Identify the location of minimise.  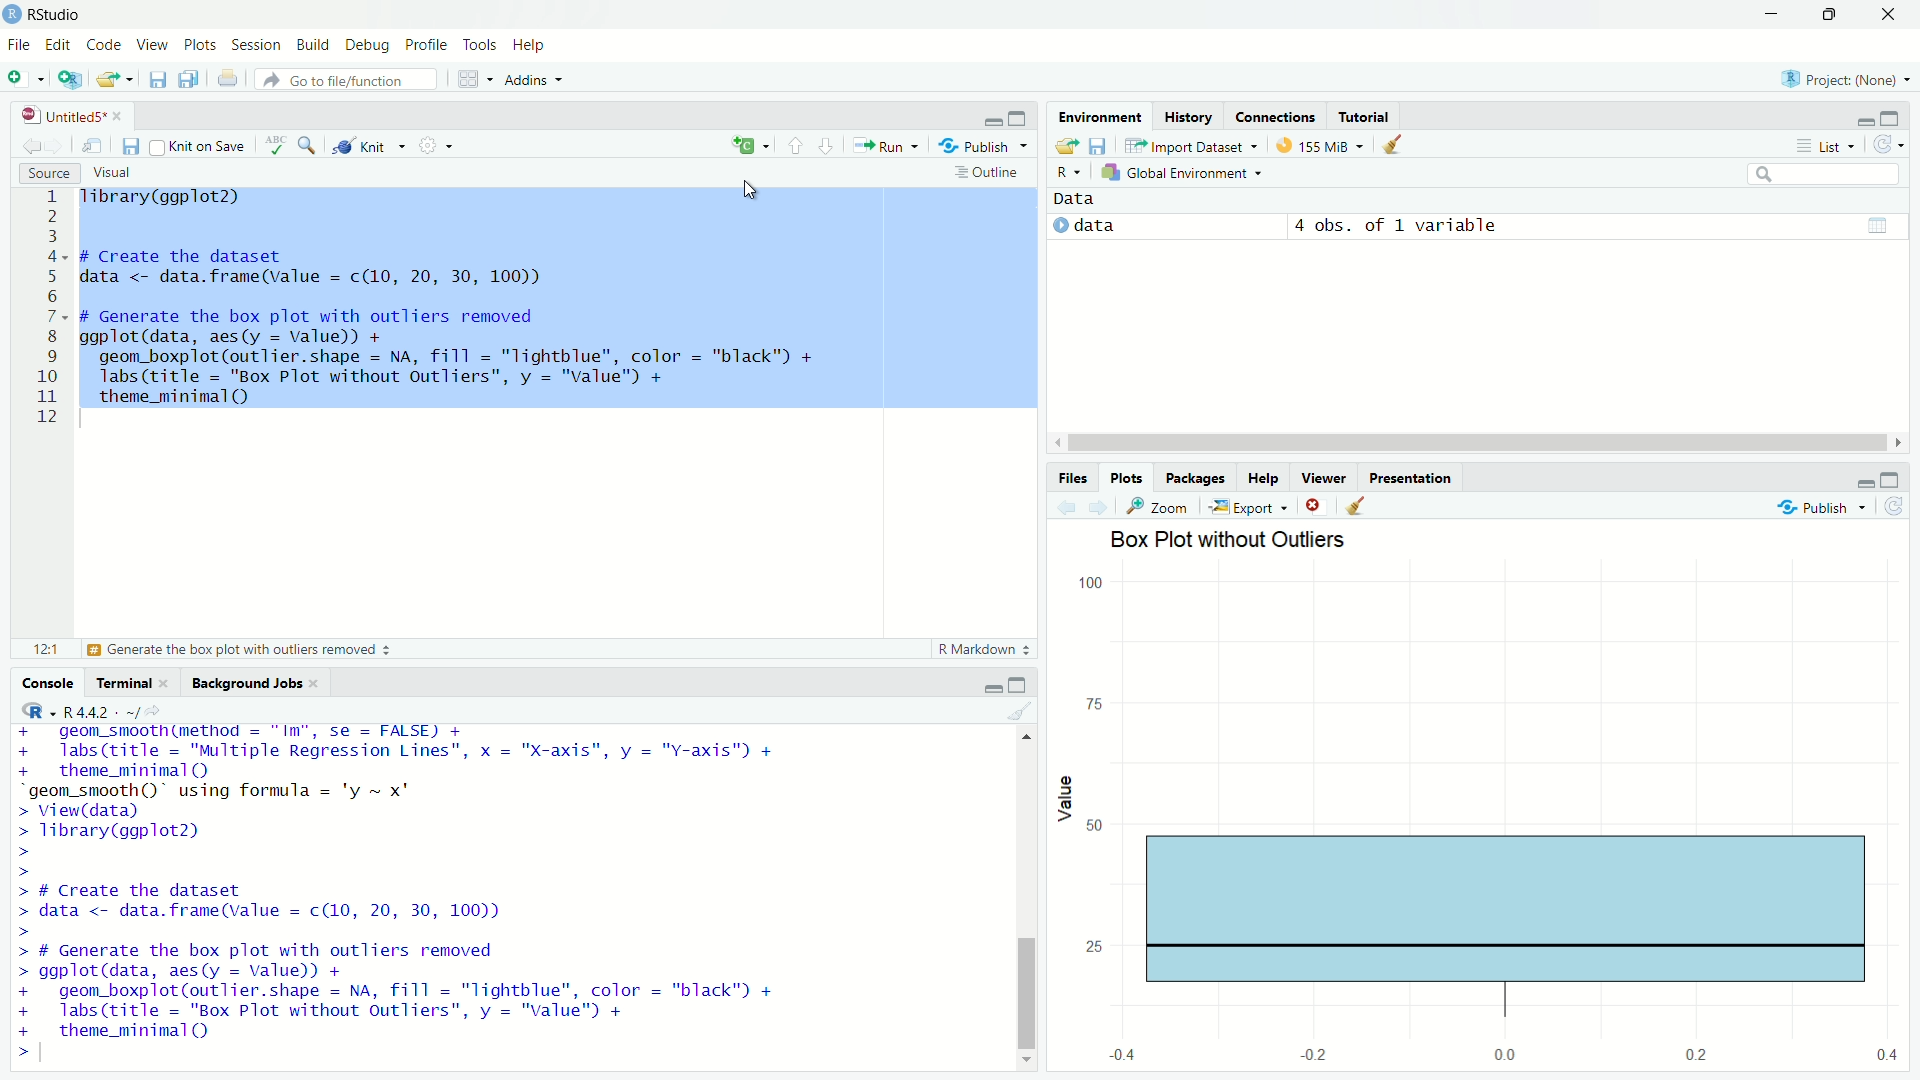
(1749, 16).